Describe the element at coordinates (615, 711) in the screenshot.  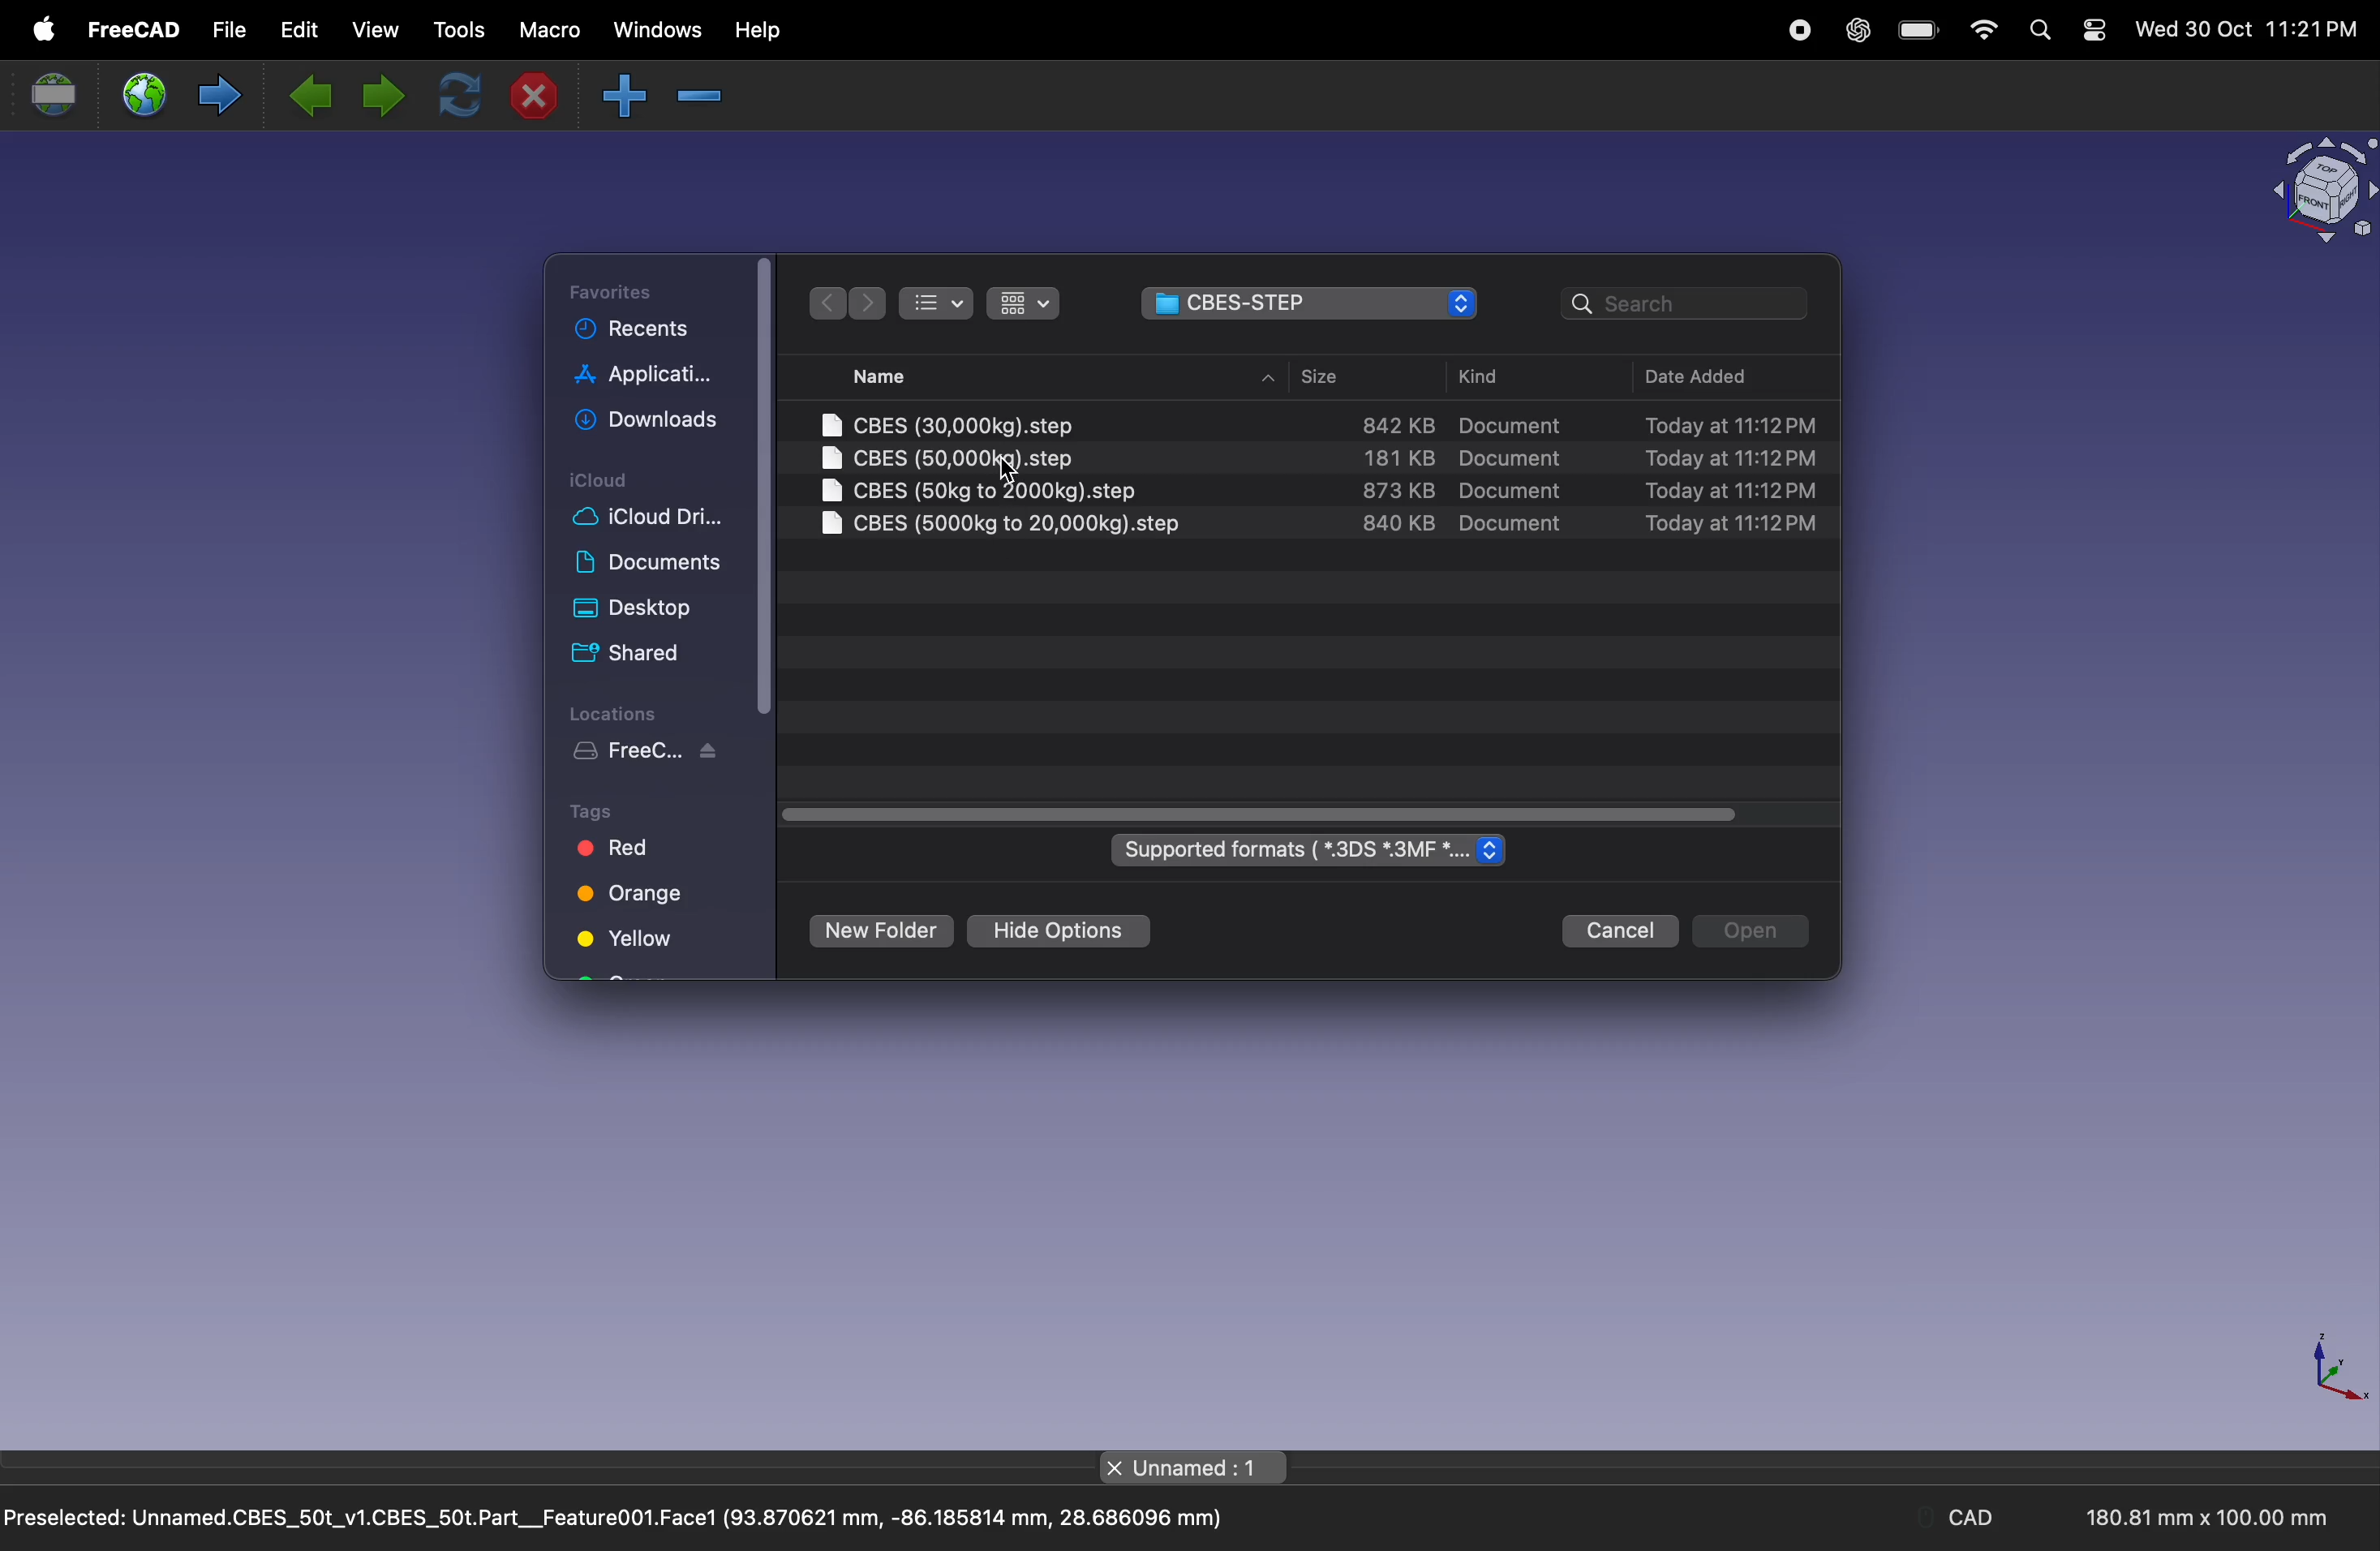
I see `Locations` at that location.